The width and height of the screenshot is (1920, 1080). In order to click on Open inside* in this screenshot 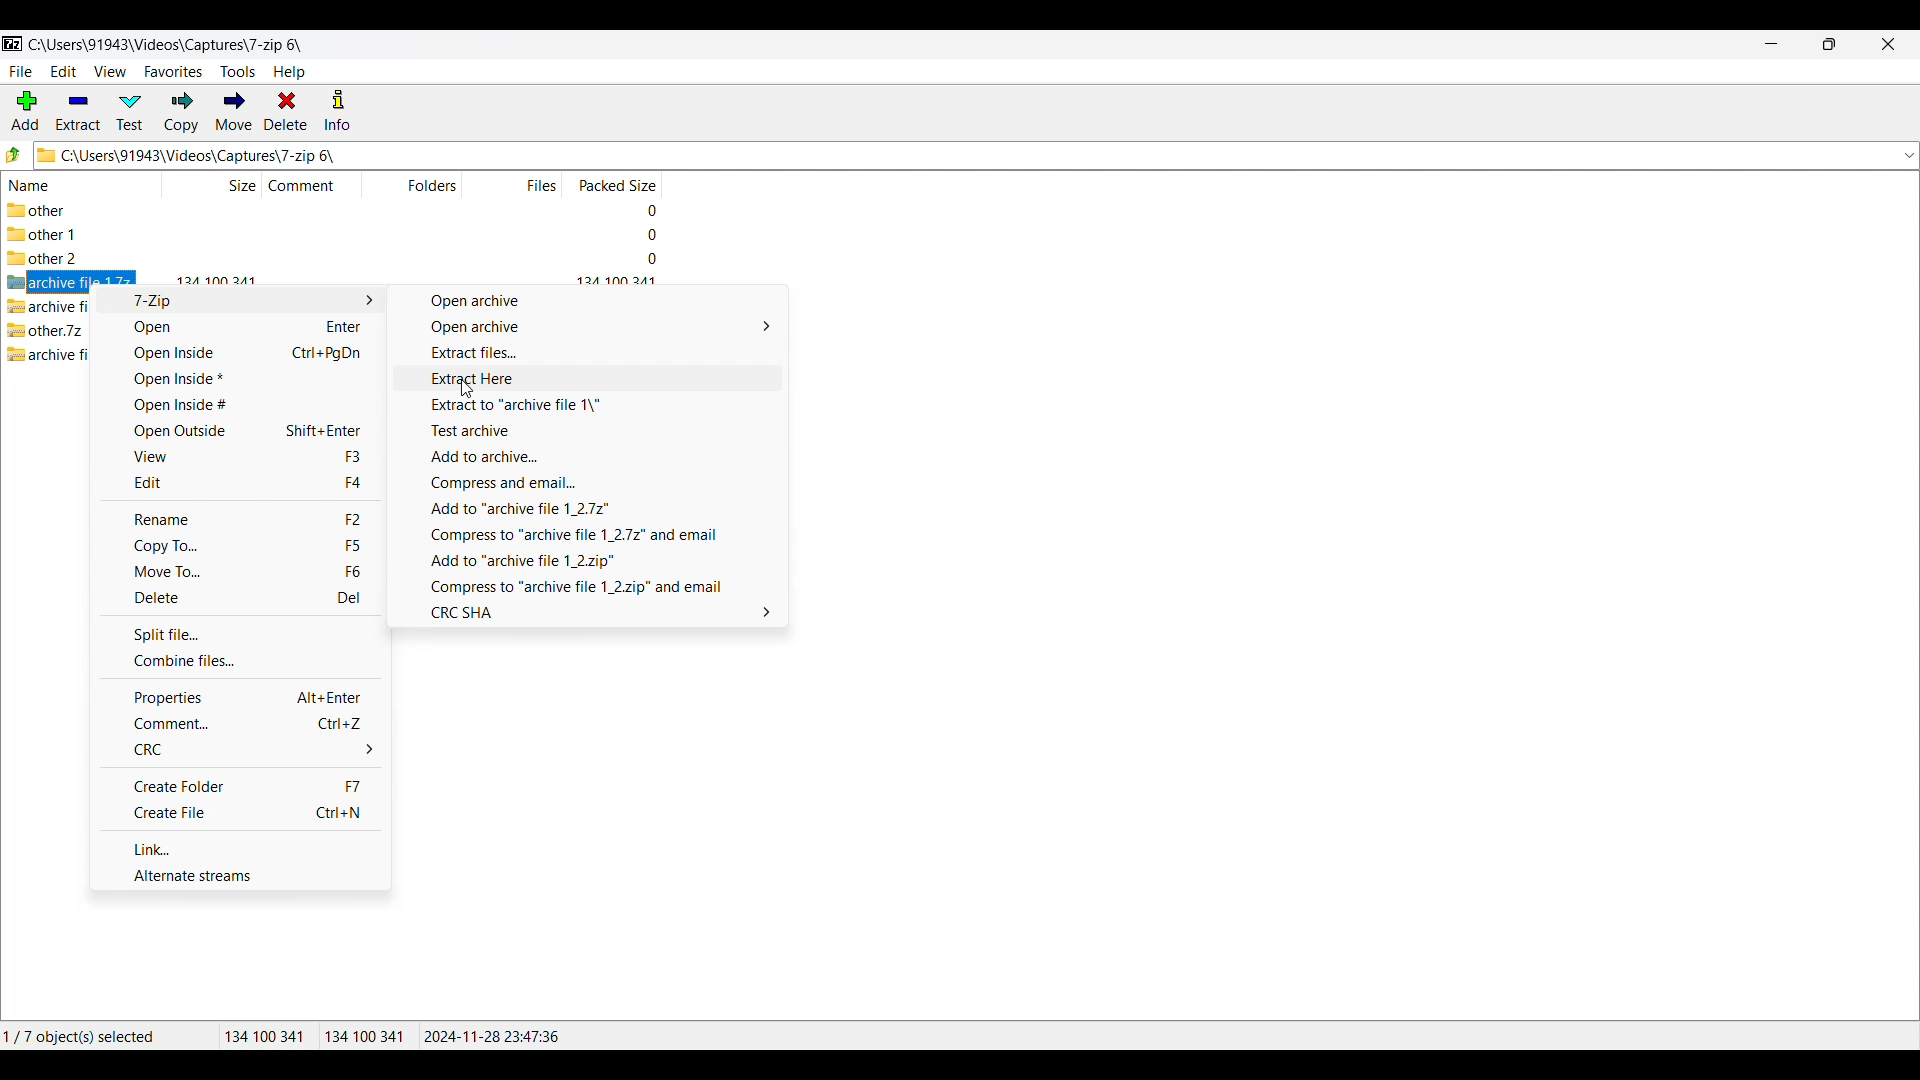, I will do `click(237, 379)`.